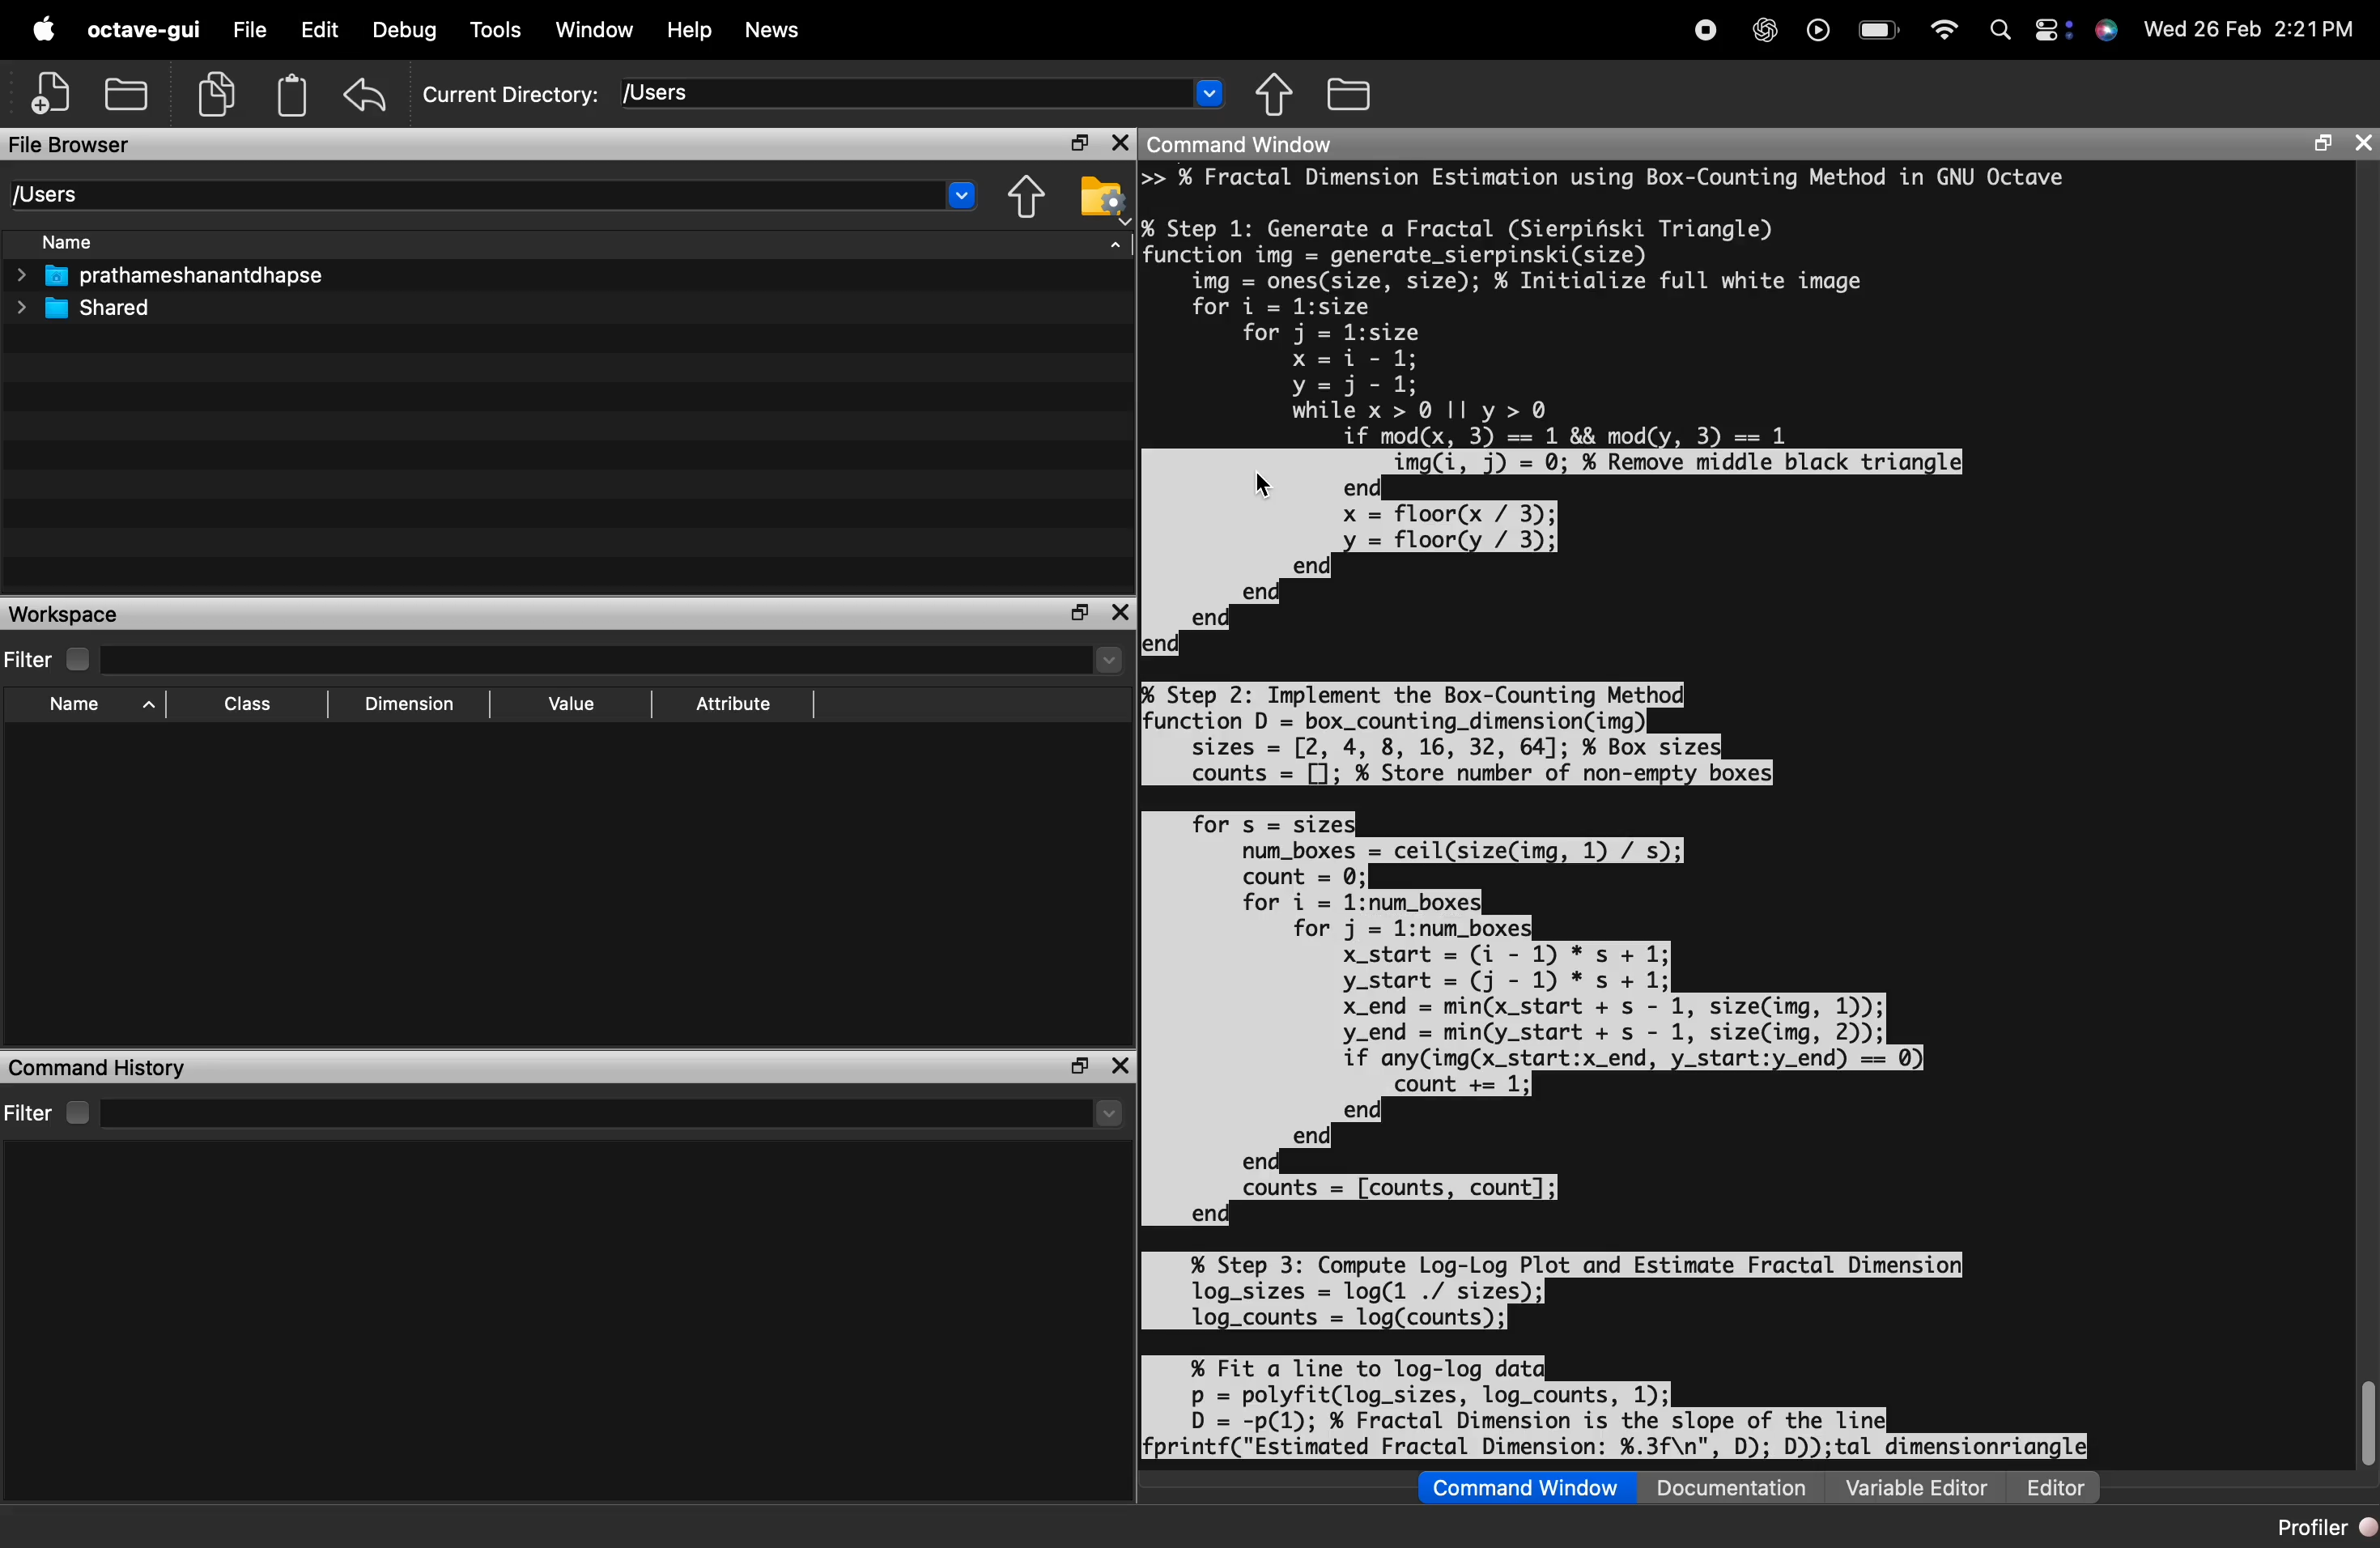 Image resolution: width=2380 pixels, height=1548 pixels. Describe the element at coordinates (892, 93) in the screenshot. I see `enter directory name` at that location.